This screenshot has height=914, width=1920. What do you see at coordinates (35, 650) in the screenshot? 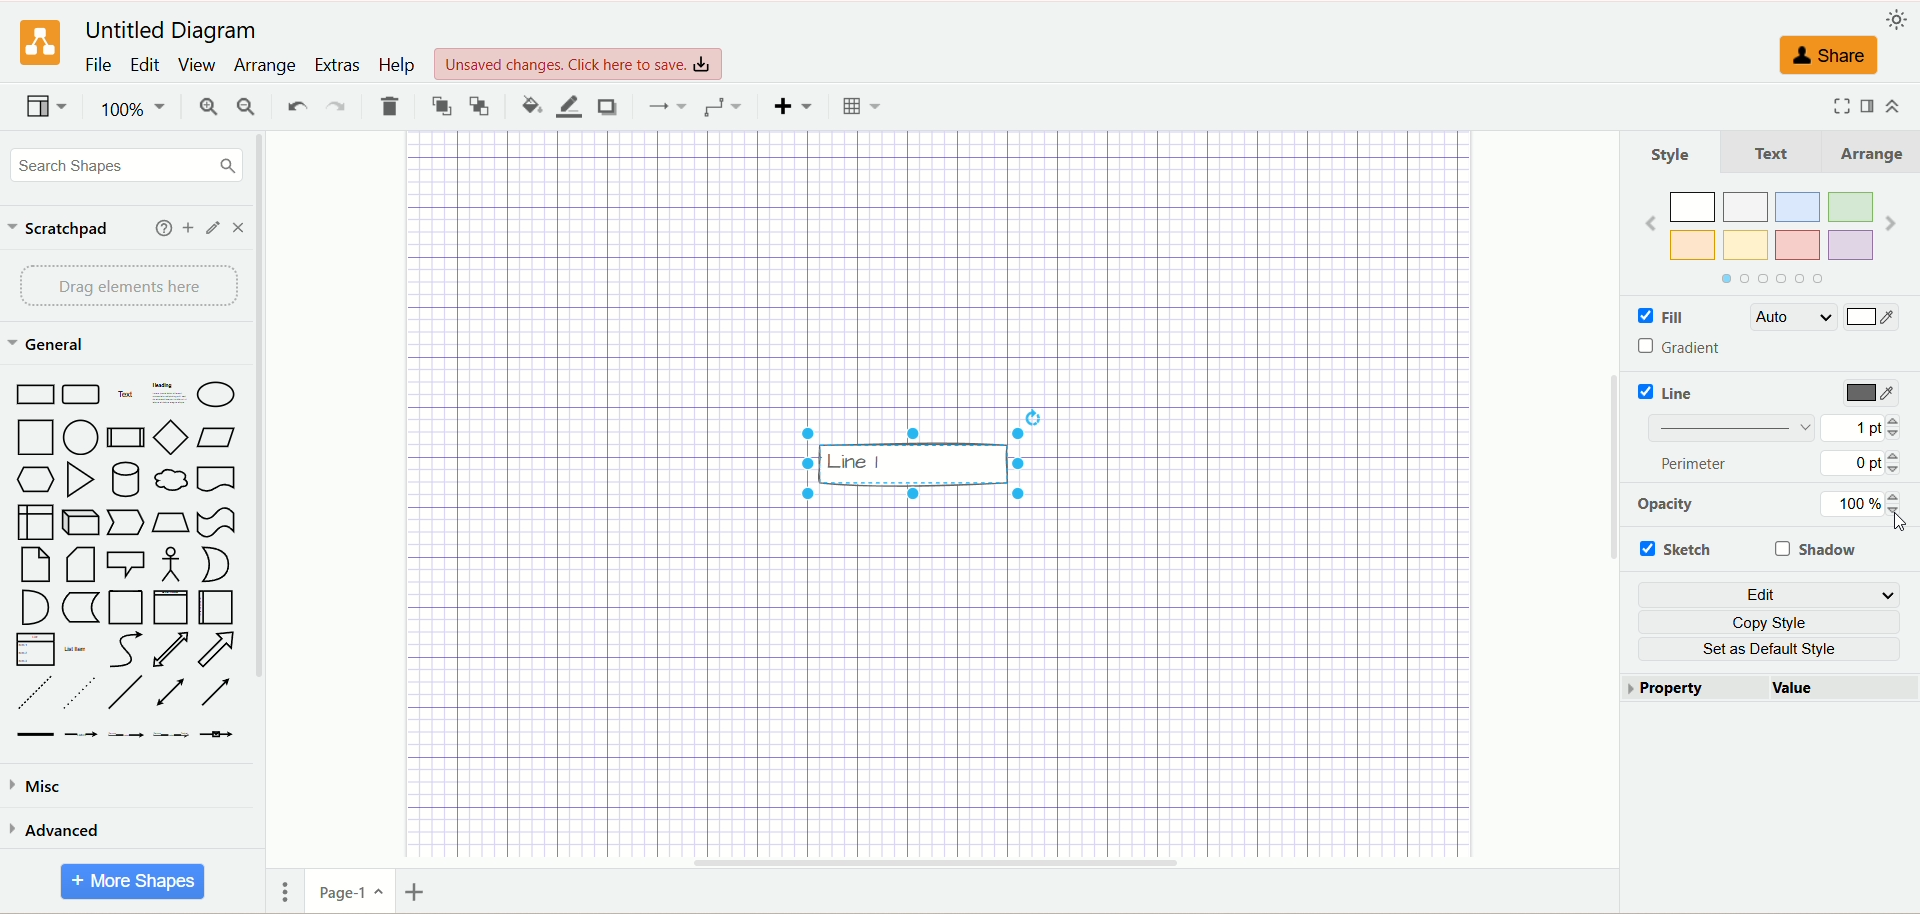
I see `List` at bounding box center [35, 650].